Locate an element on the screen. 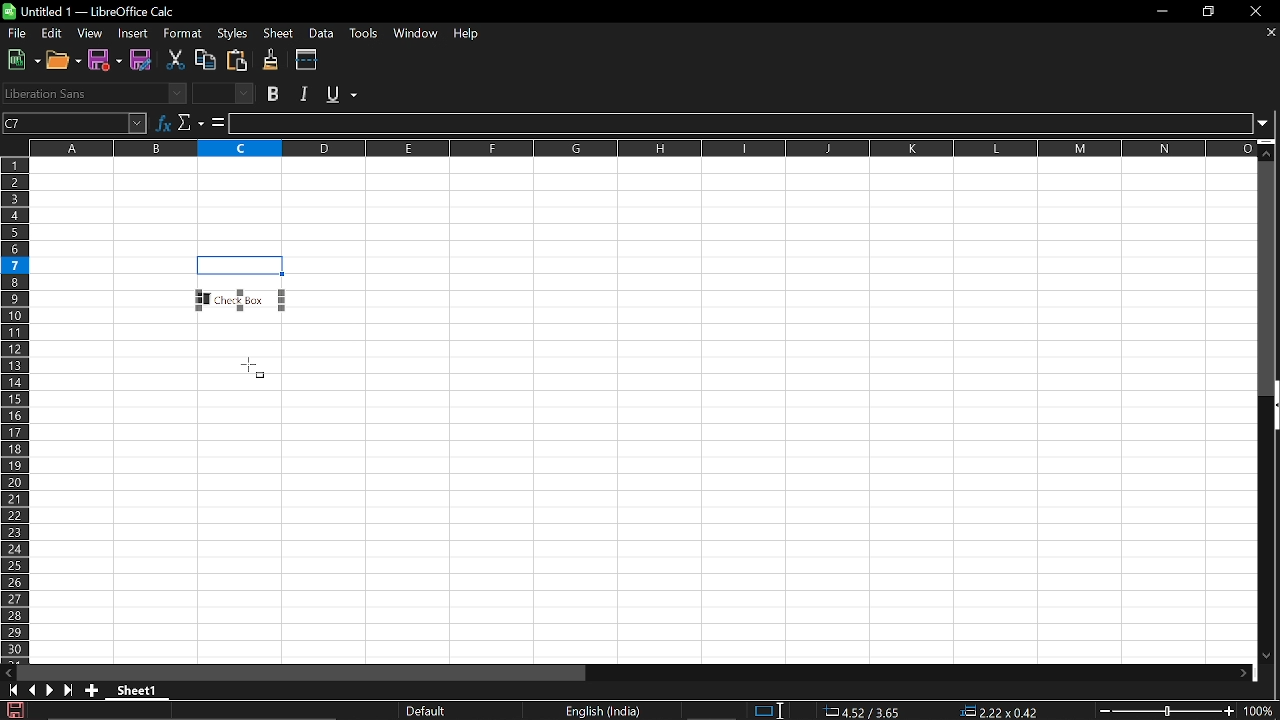  Next sheet is located at coordinates (50, 690).